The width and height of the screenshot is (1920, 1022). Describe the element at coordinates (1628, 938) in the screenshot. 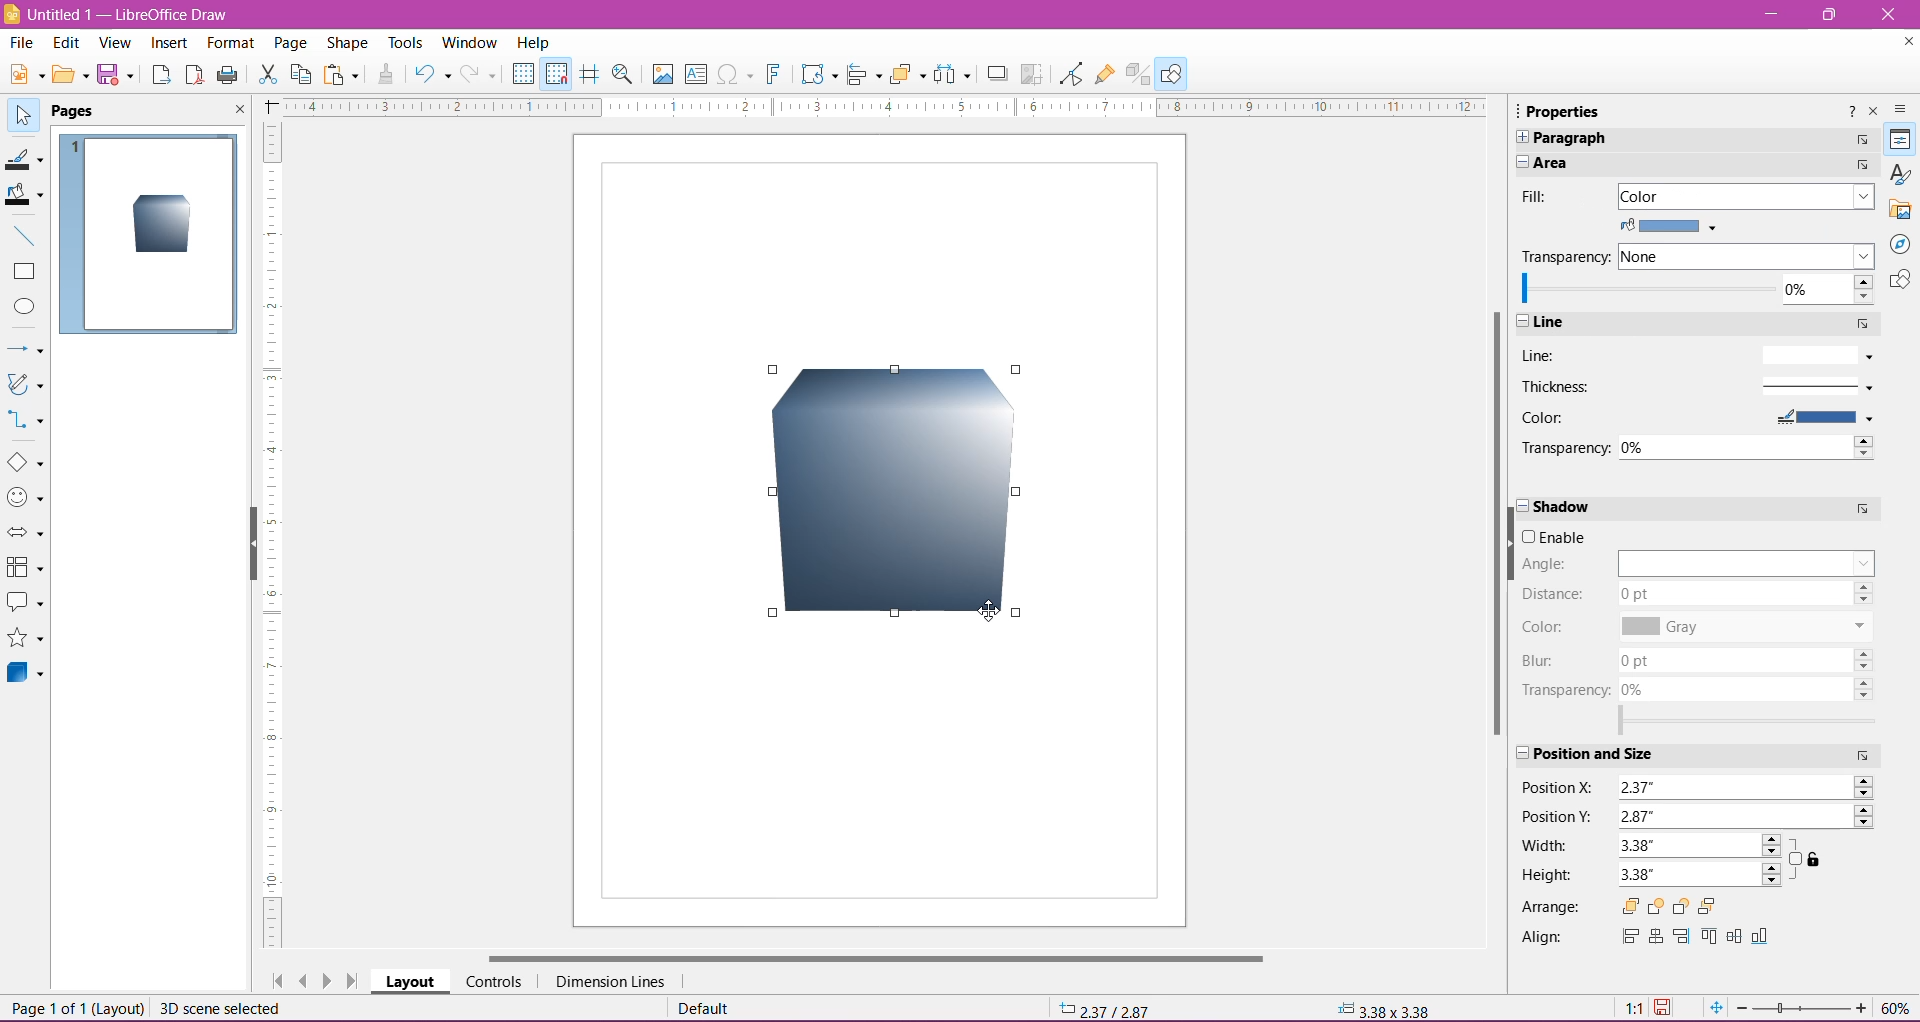

I see `Left` at that location.